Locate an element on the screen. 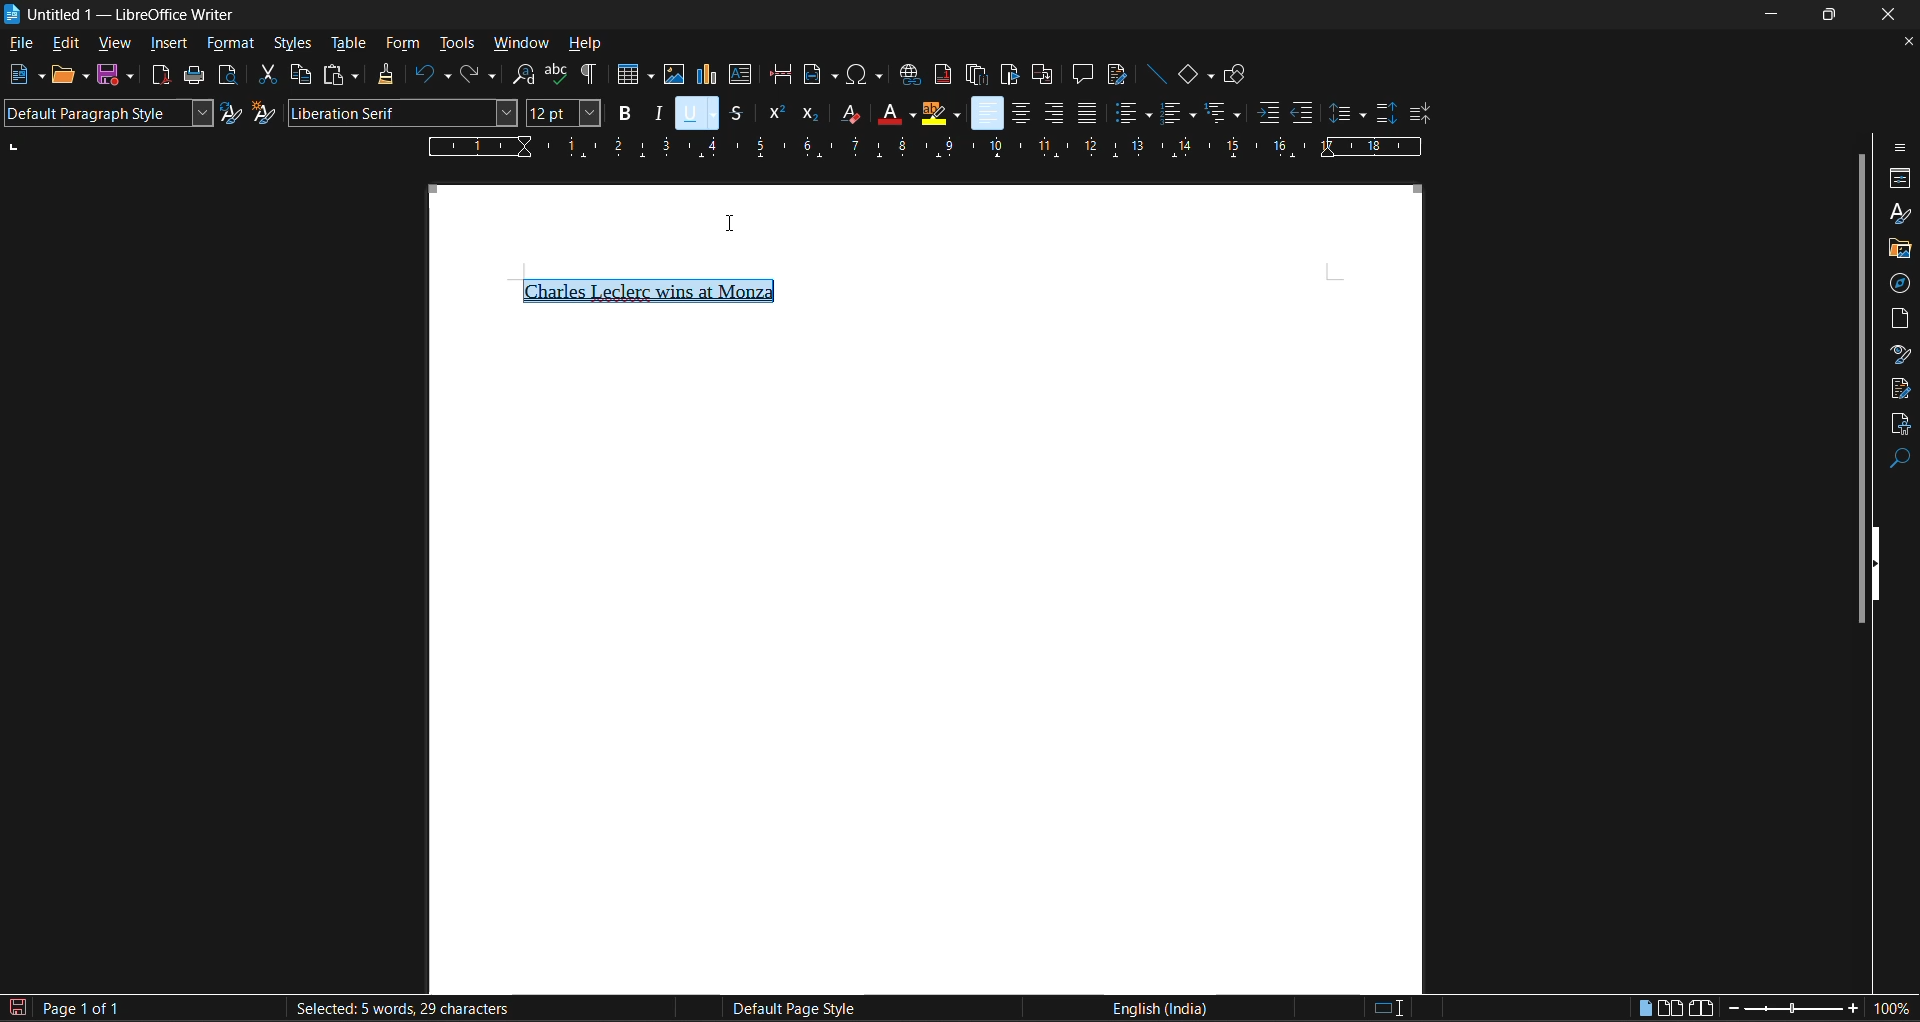 This screenshot has height=1022, width=1920. close is located at coordinates (1890, 15).